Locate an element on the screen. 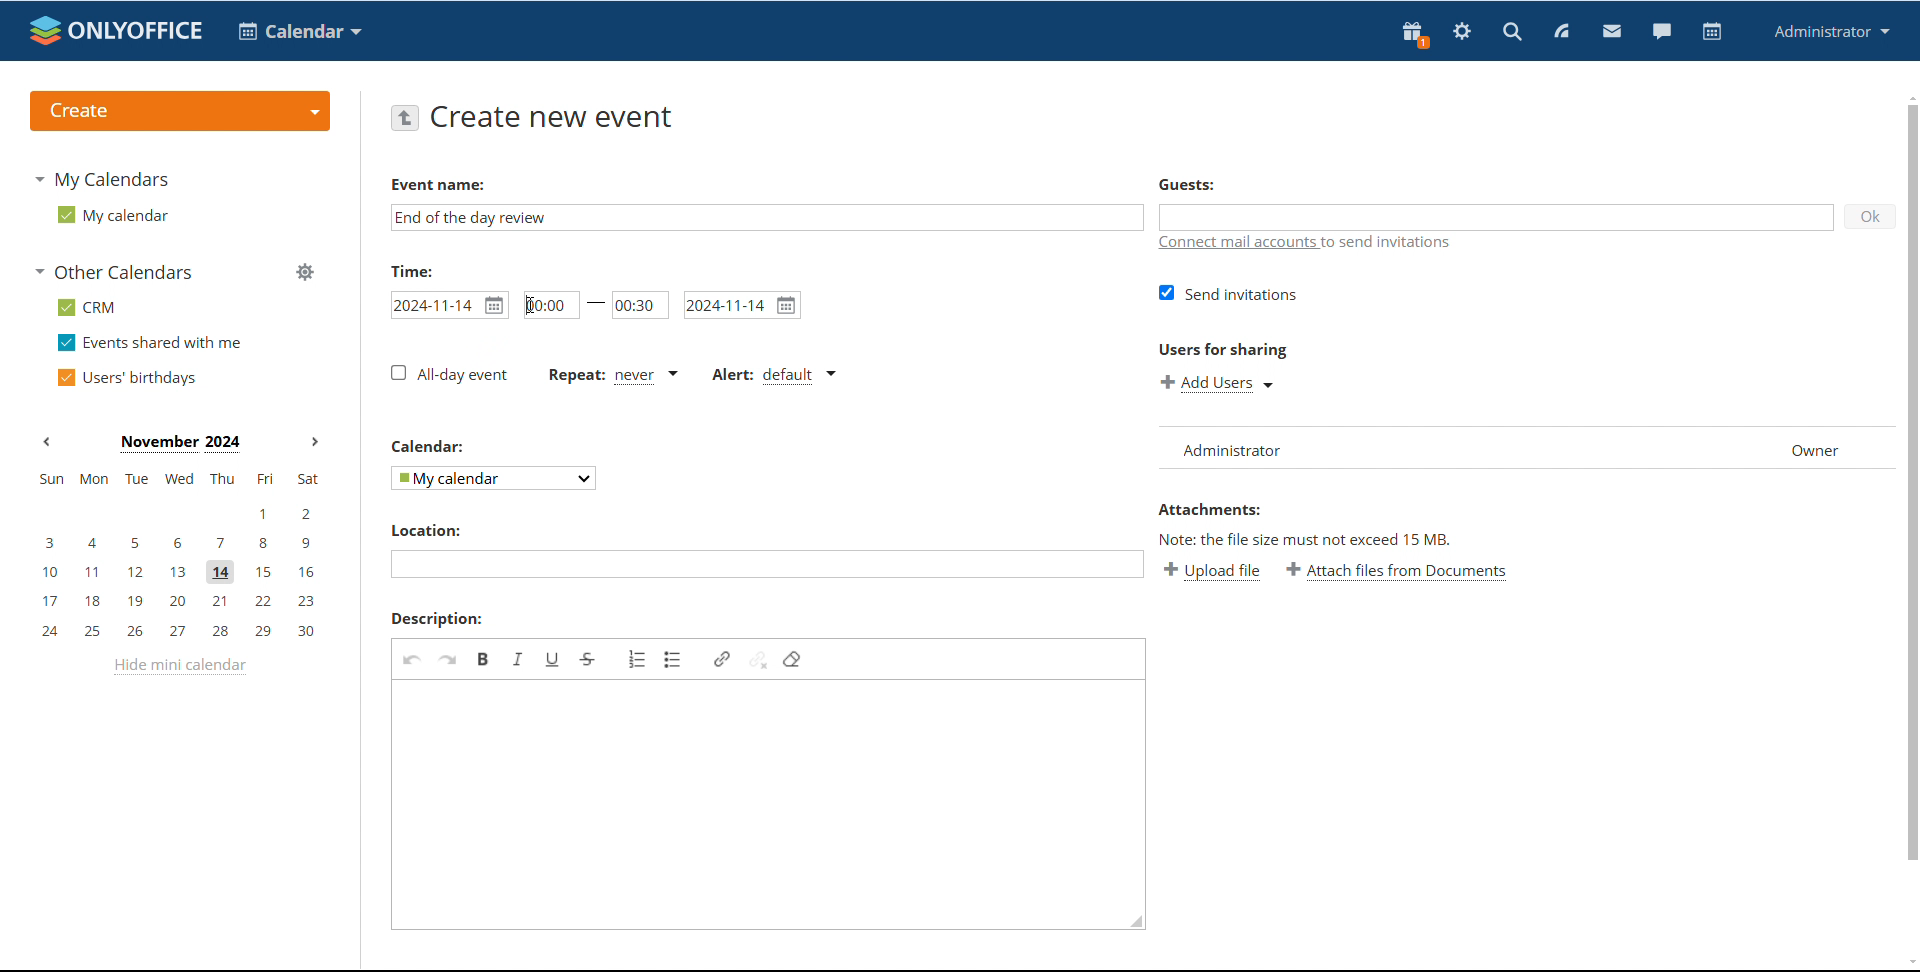 The height and width of the screenshot is (972, 1920). add description is located at coordinates (767, 805).